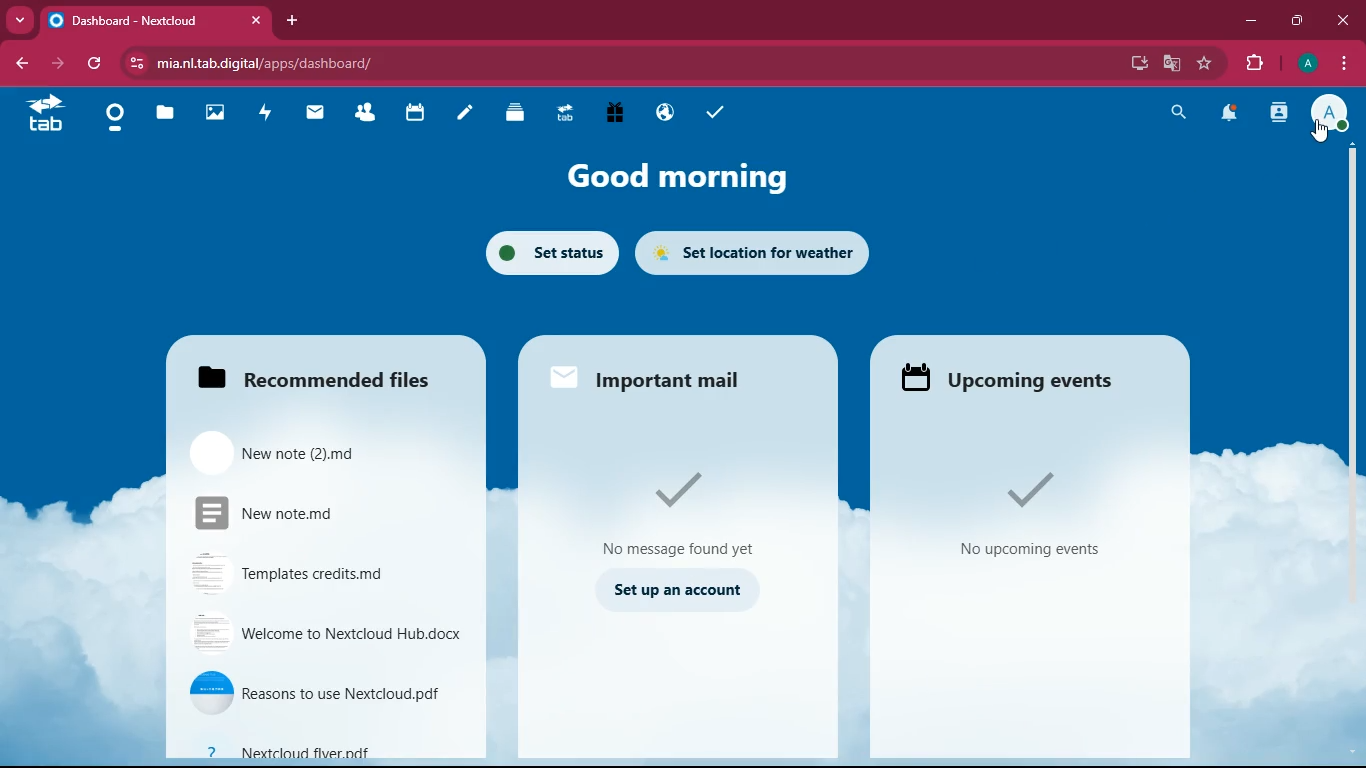  What do you see at coordinates (326, 629) in the screenshot?
I see `welcome to nextcloud hub.docx` at bounding box center [326, 629].